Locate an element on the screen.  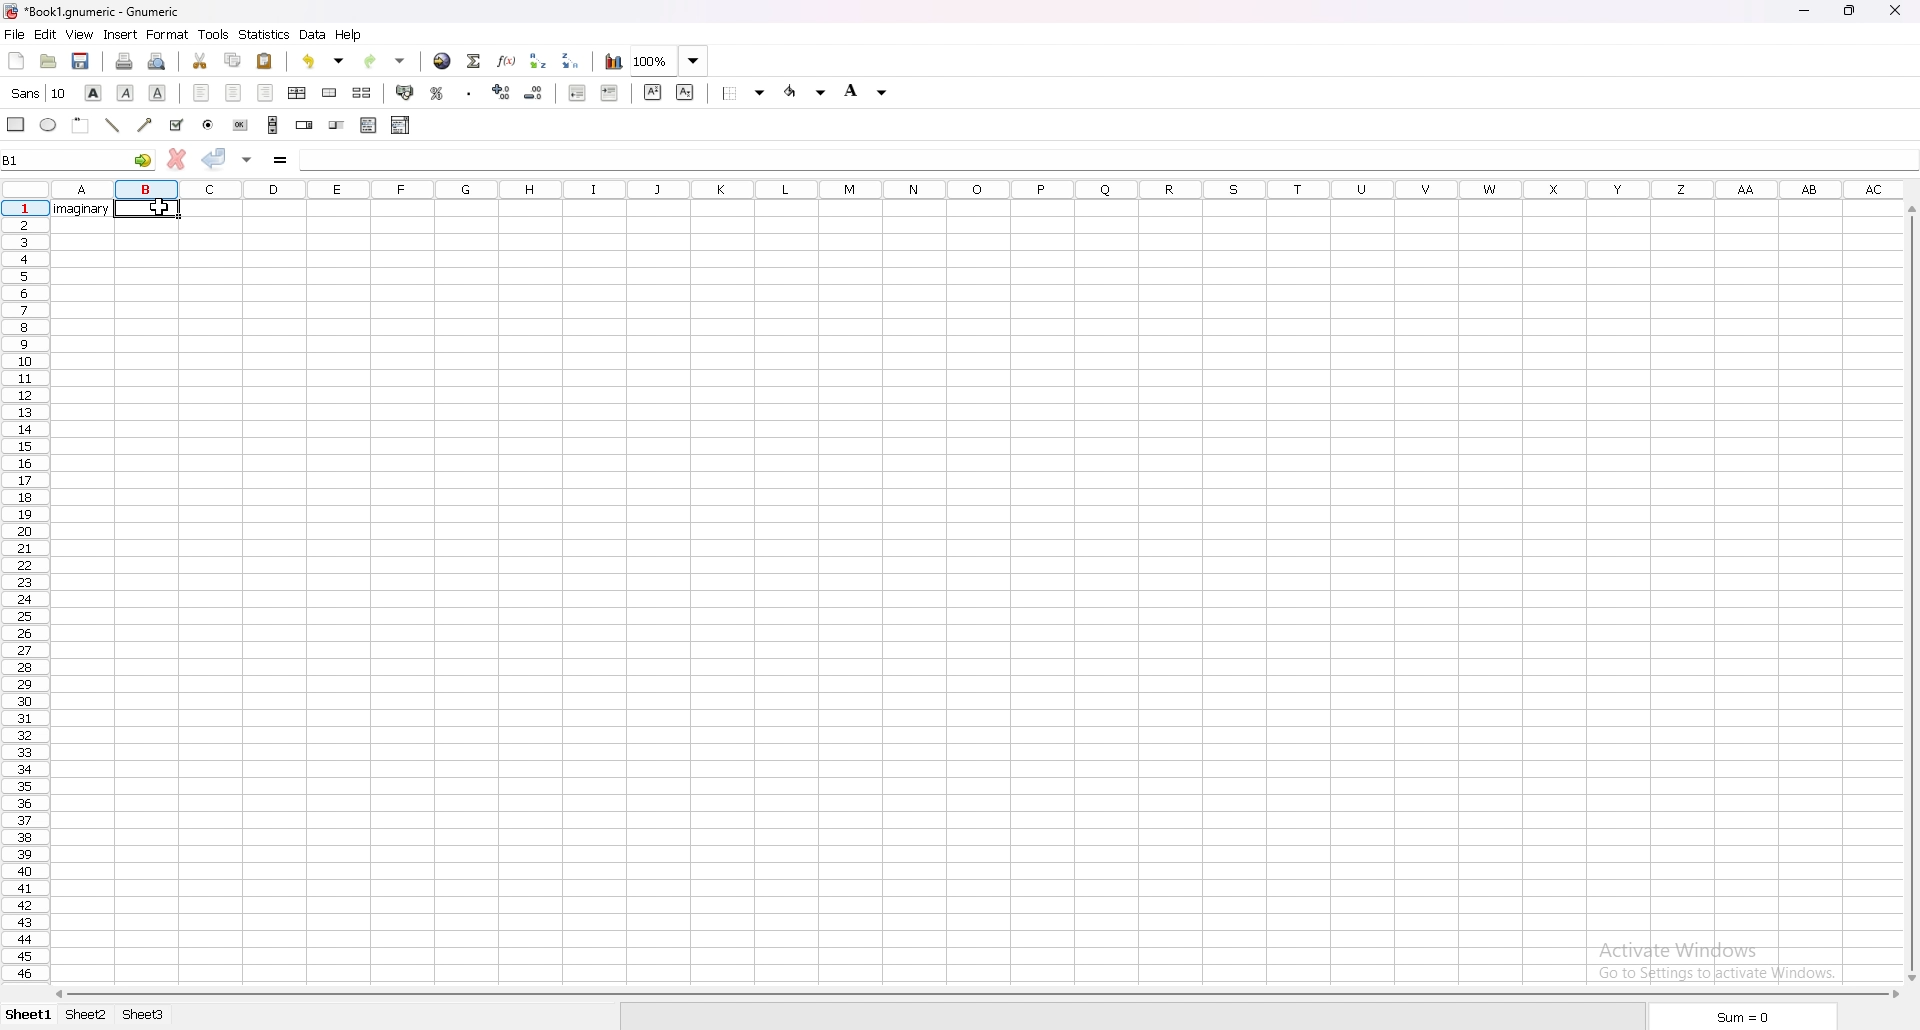
background is located at coordinates (868, 92).